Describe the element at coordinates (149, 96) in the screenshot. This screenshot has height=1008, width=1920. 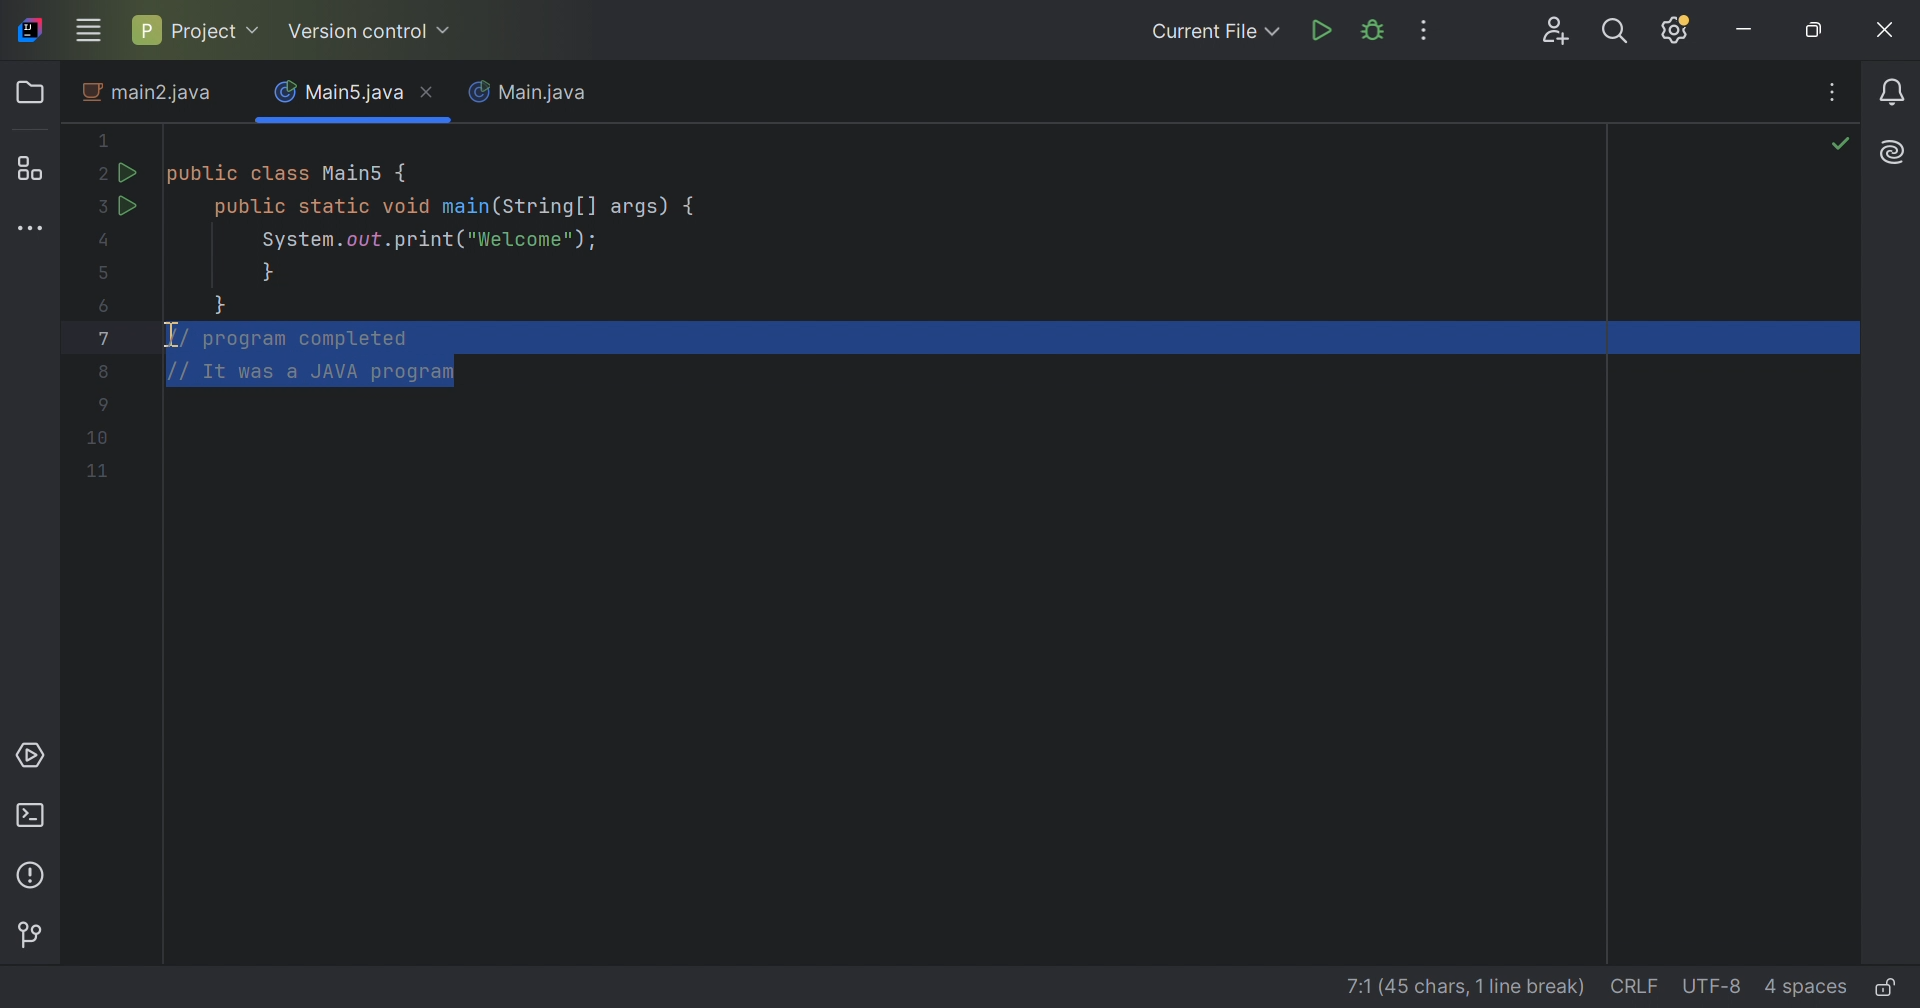
I see `main2.java` at that location.